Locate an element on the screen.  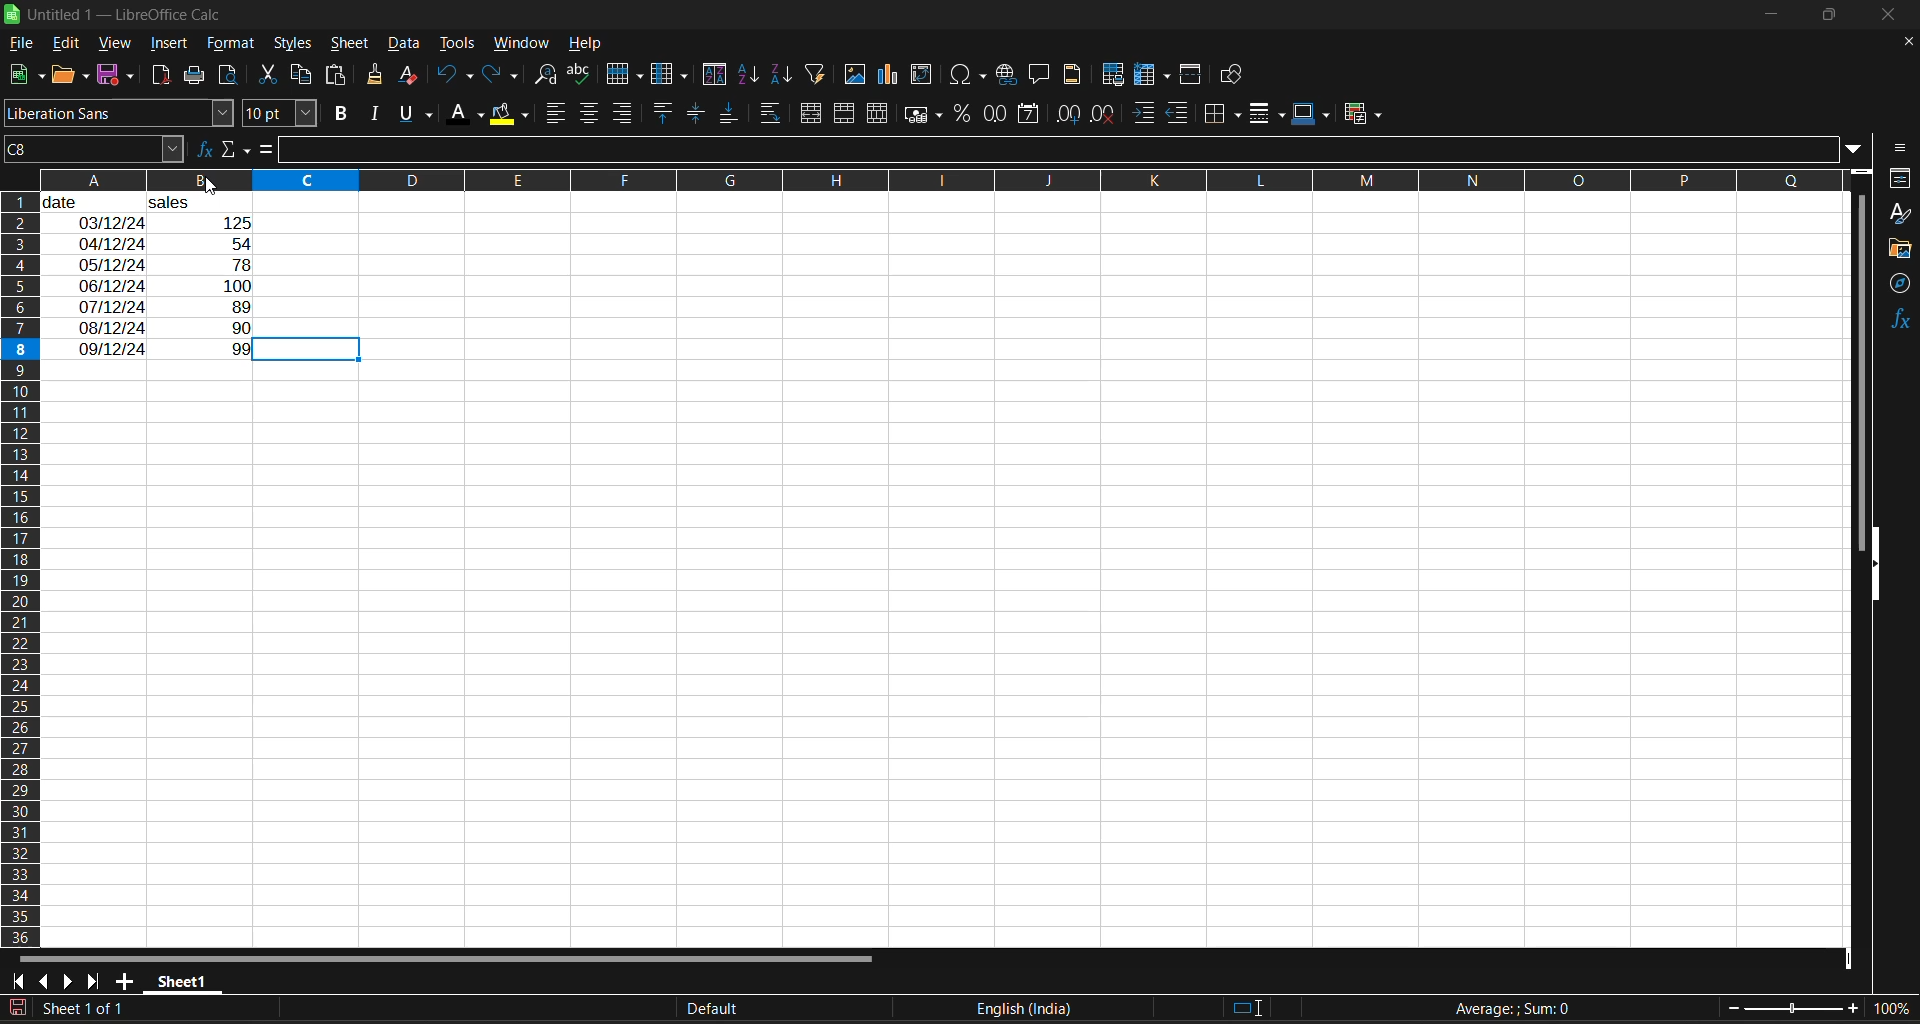
paste is located at coordinates (339, 75).